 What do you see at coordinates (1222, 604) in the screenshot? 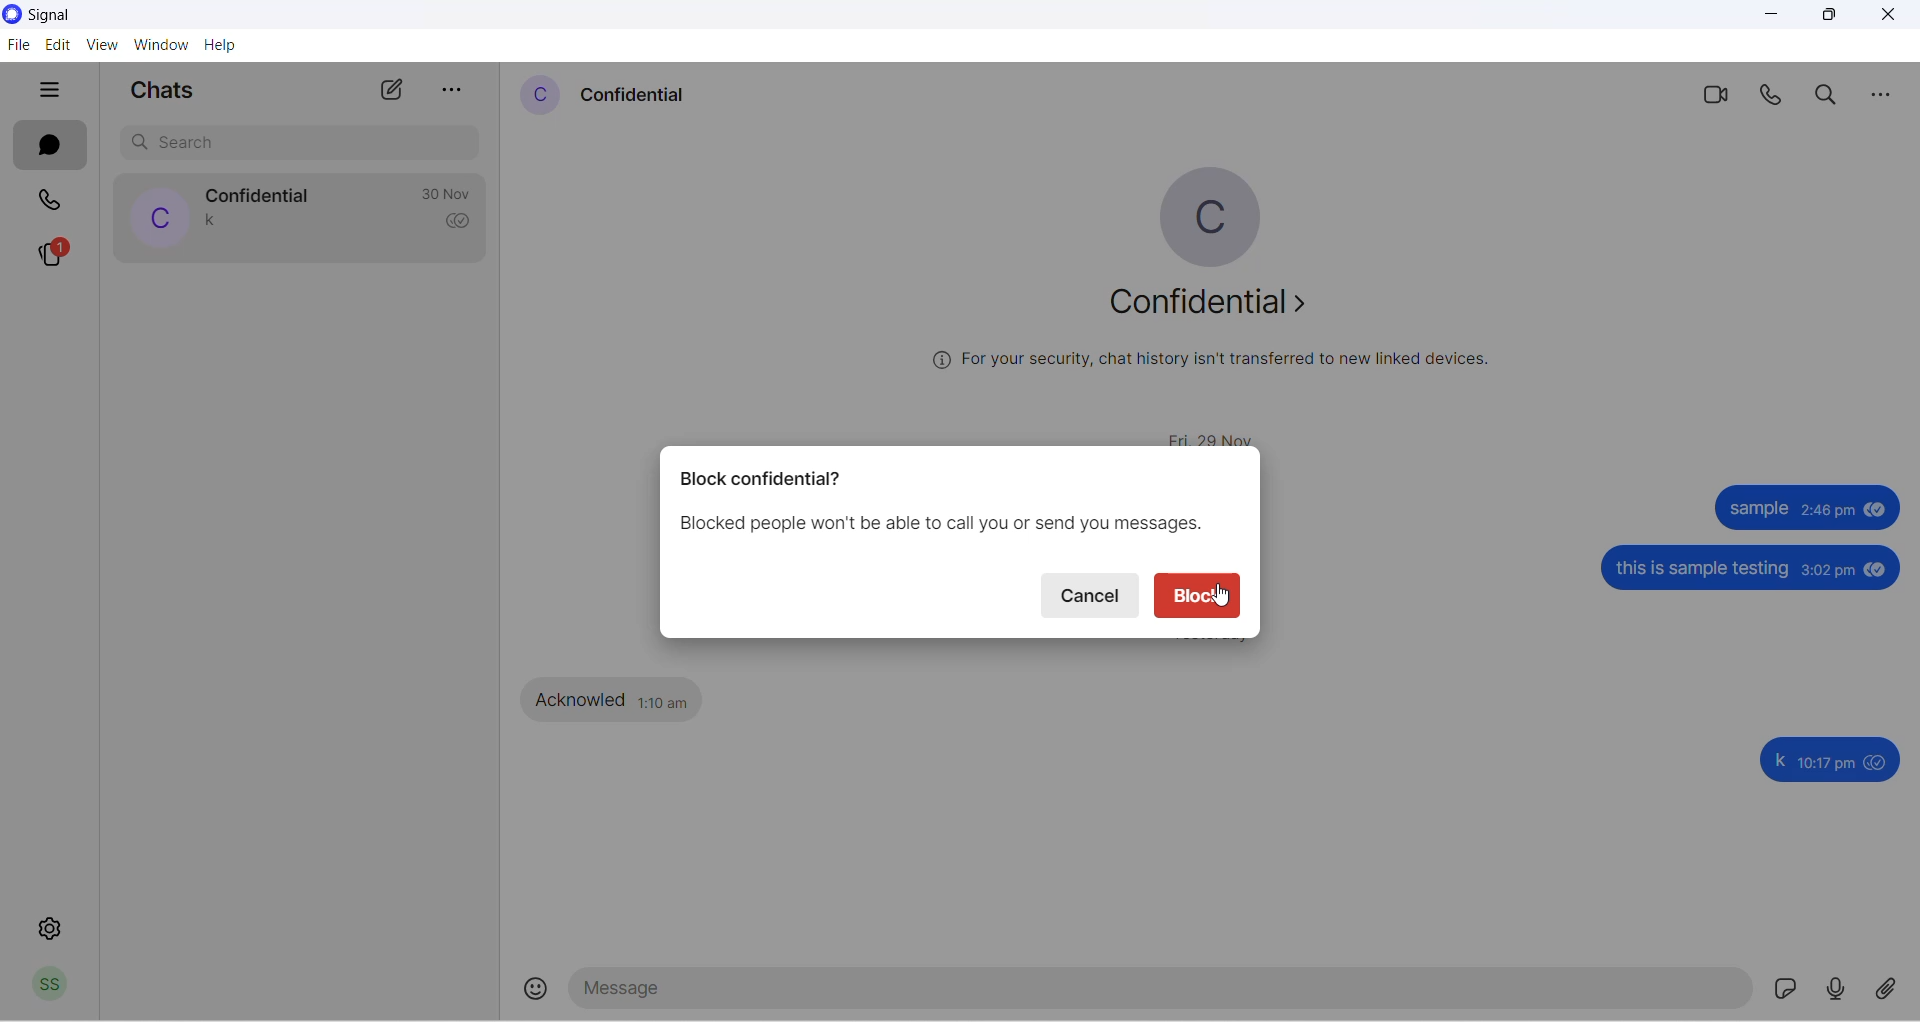
I see `cursor` at bounding box center [1222, 604].